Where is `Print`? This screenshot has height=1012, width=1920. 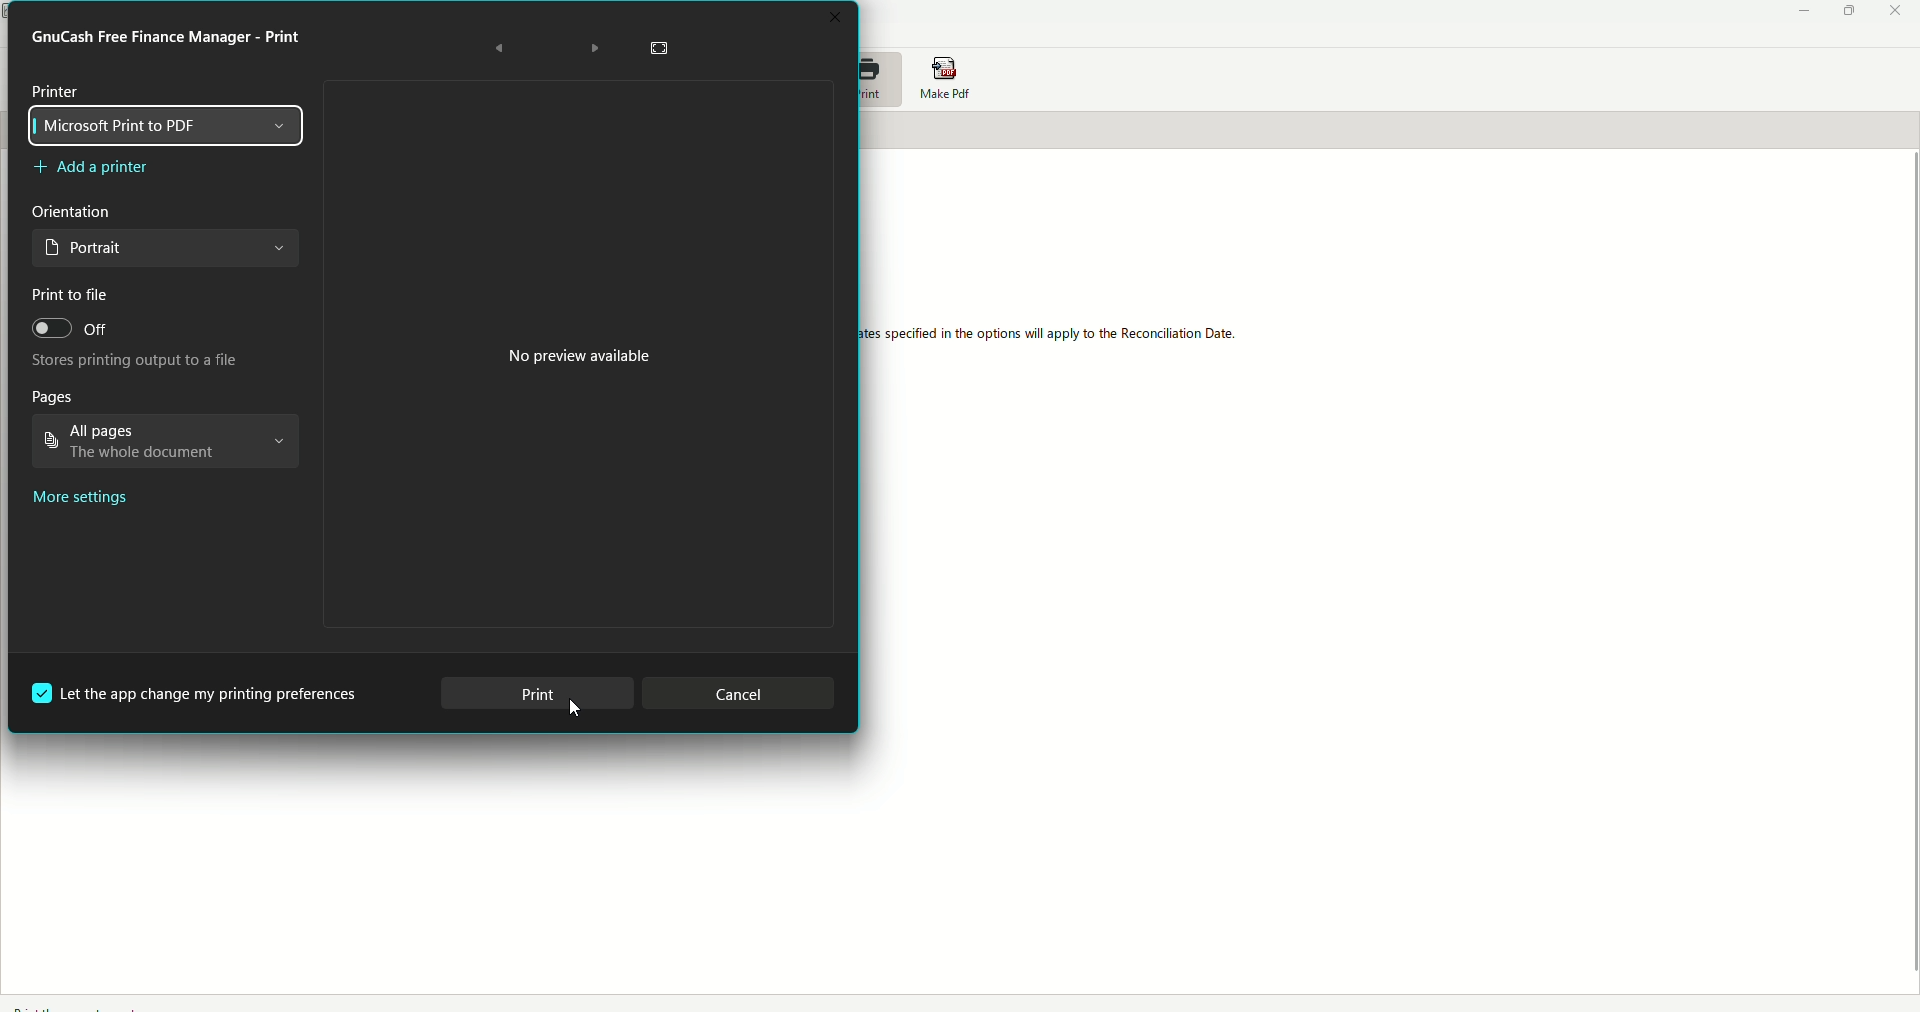 Print is located at coordinates (540, 693).